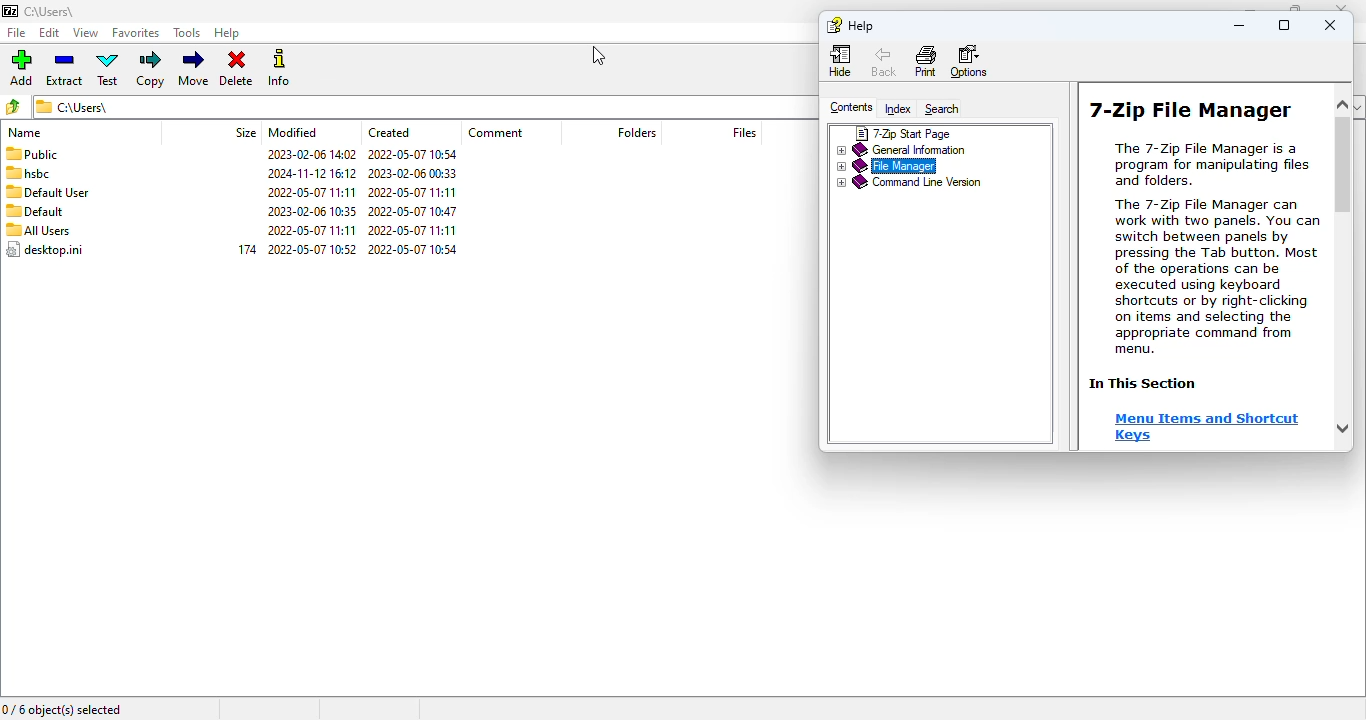 This screenshot has width=1366, height=720. What do you see at coordinates (65, 70) in the screenshot?
I see `extract` at bounding box center [65, 70].